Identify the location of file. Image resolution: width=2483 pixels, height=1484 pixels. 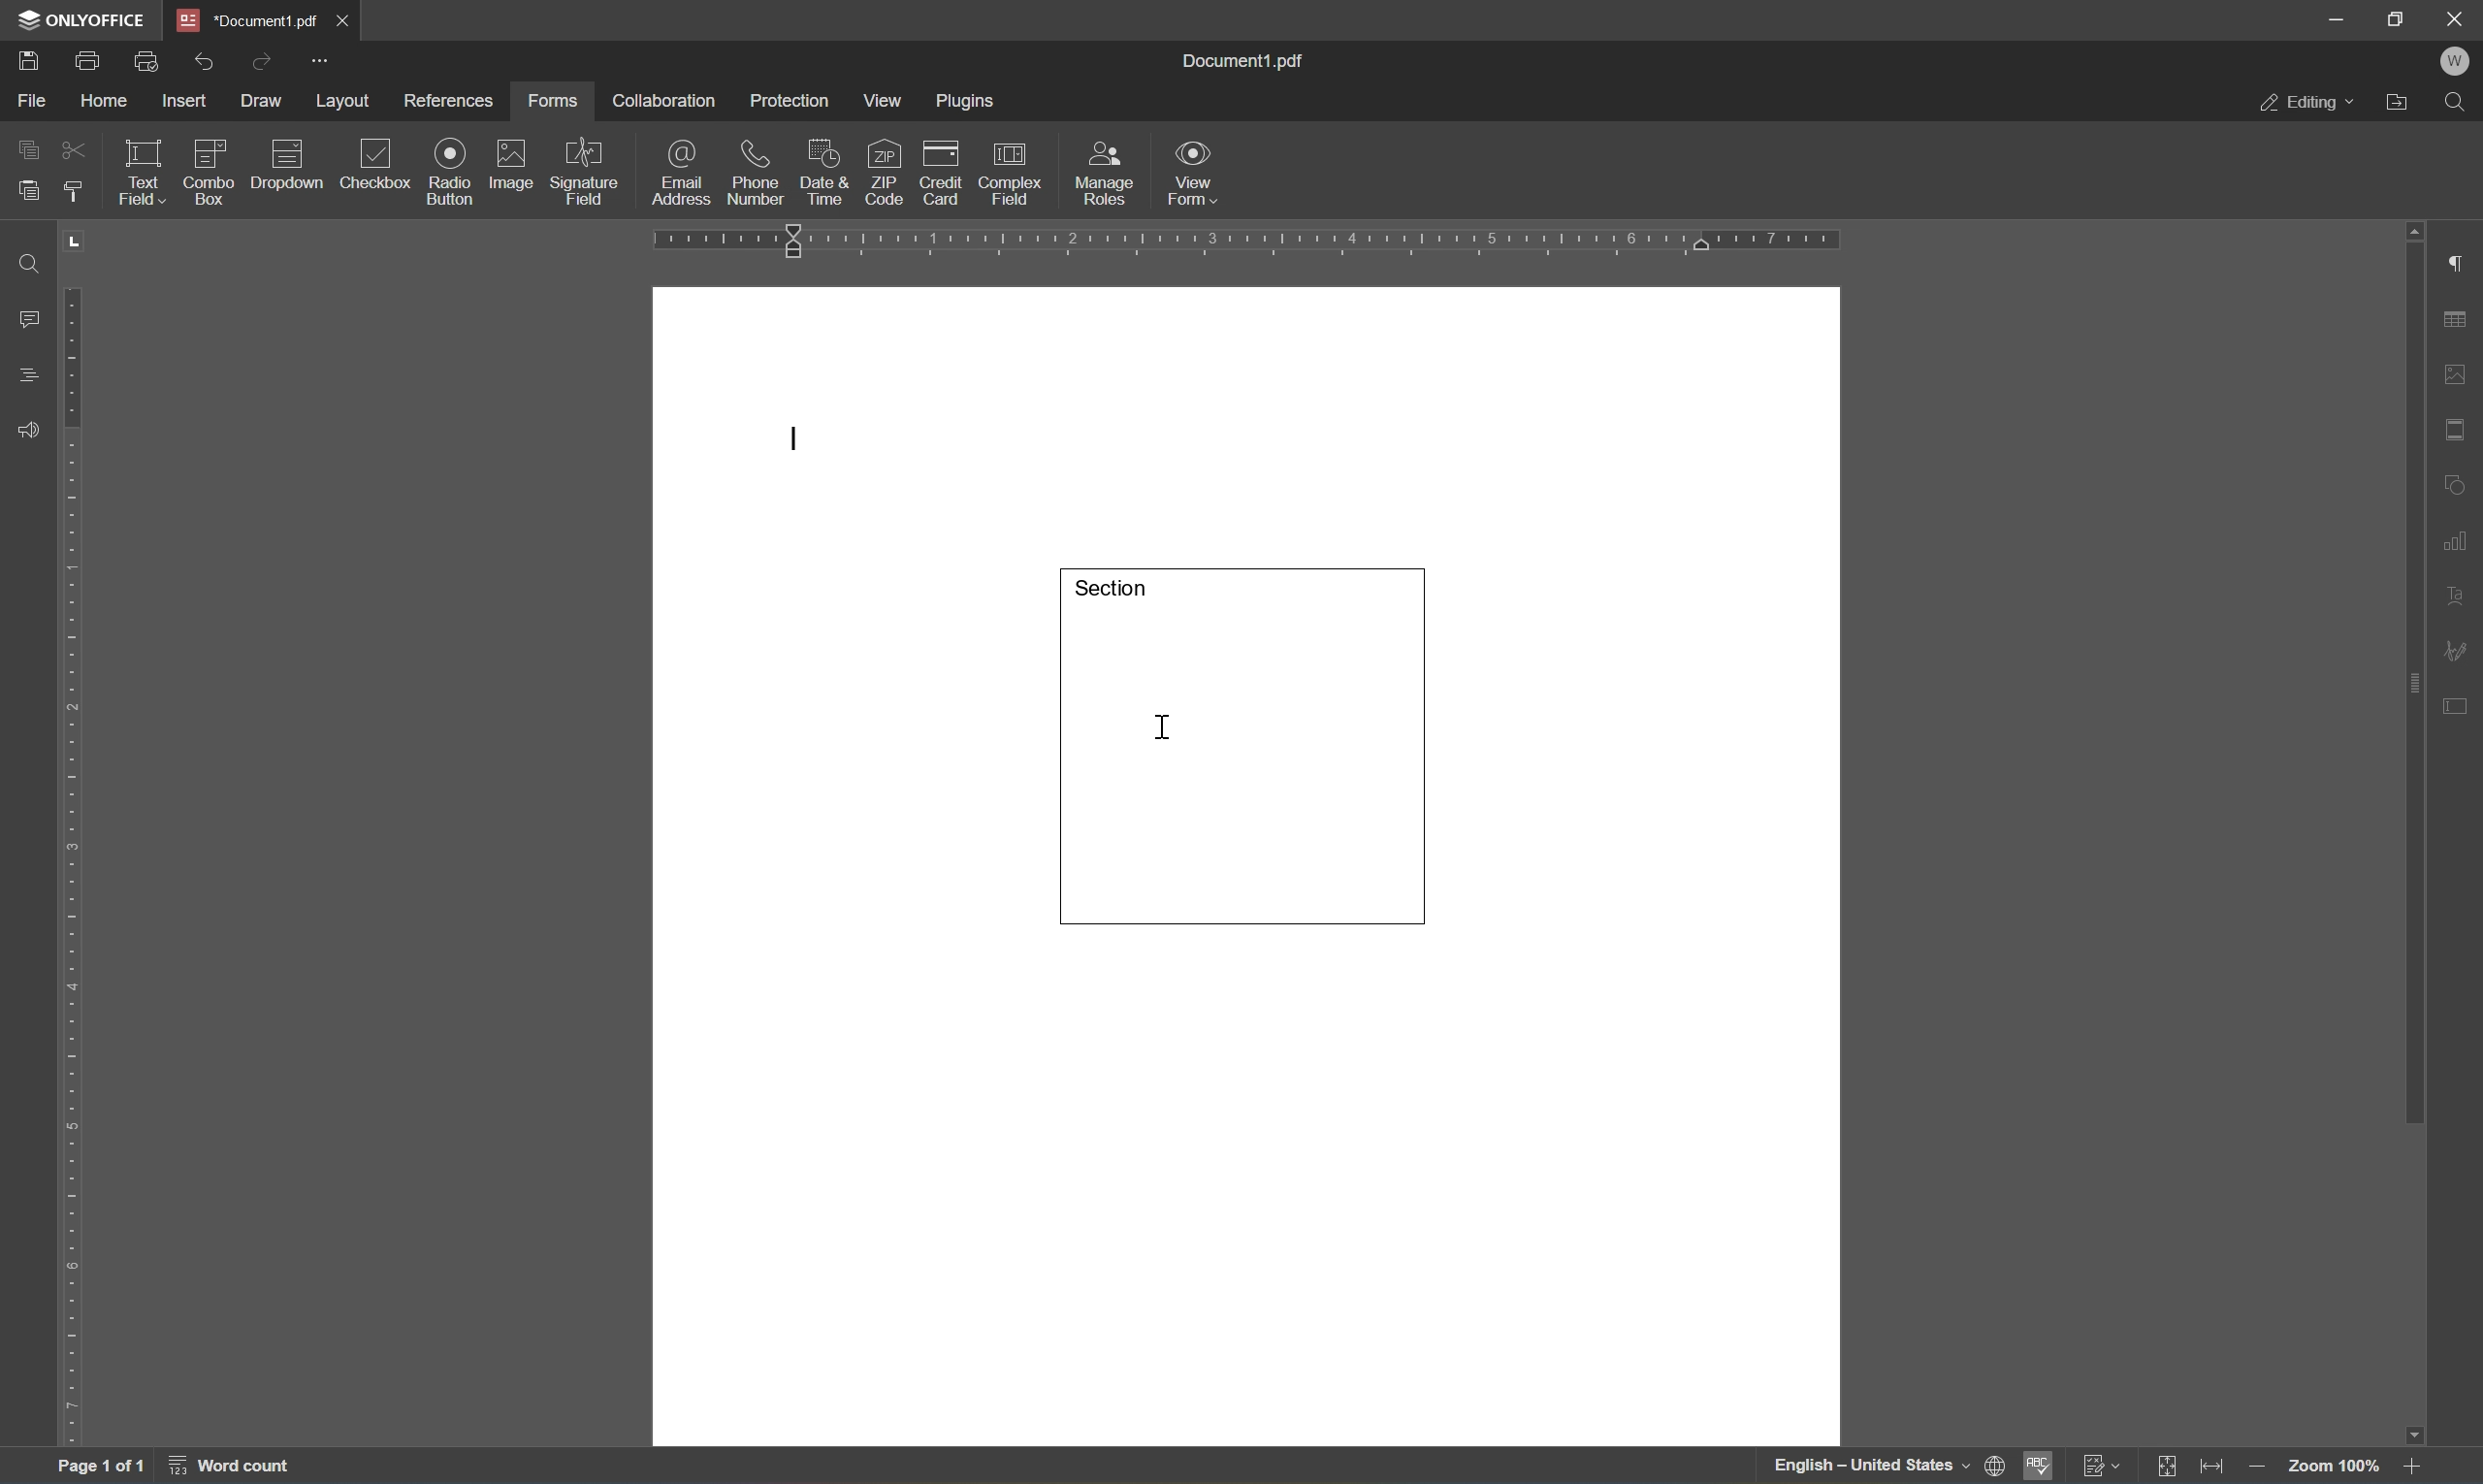
(33, 98).